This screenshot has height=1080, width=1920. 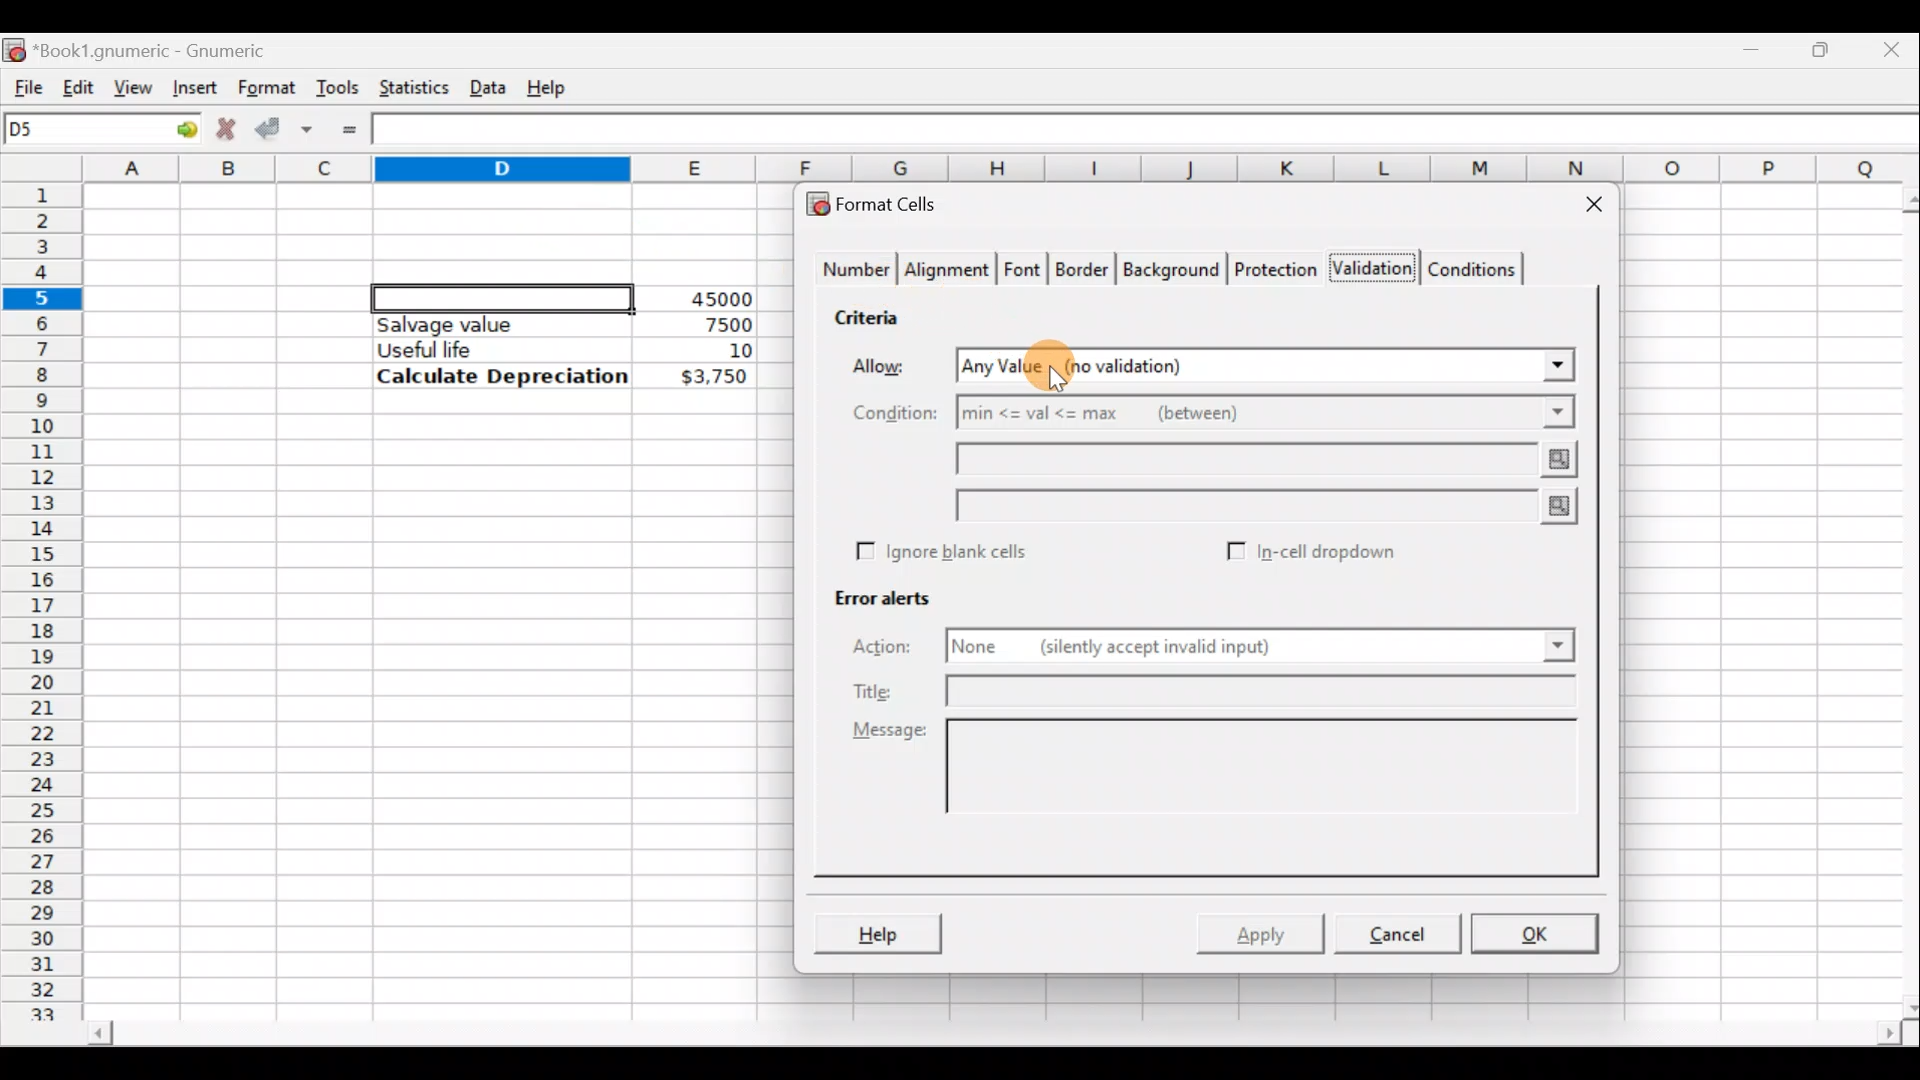 What do you see at coordinates (1556, 363) in the screenshot?
I see `Allow drop down` at bounding box center [1556, 363].